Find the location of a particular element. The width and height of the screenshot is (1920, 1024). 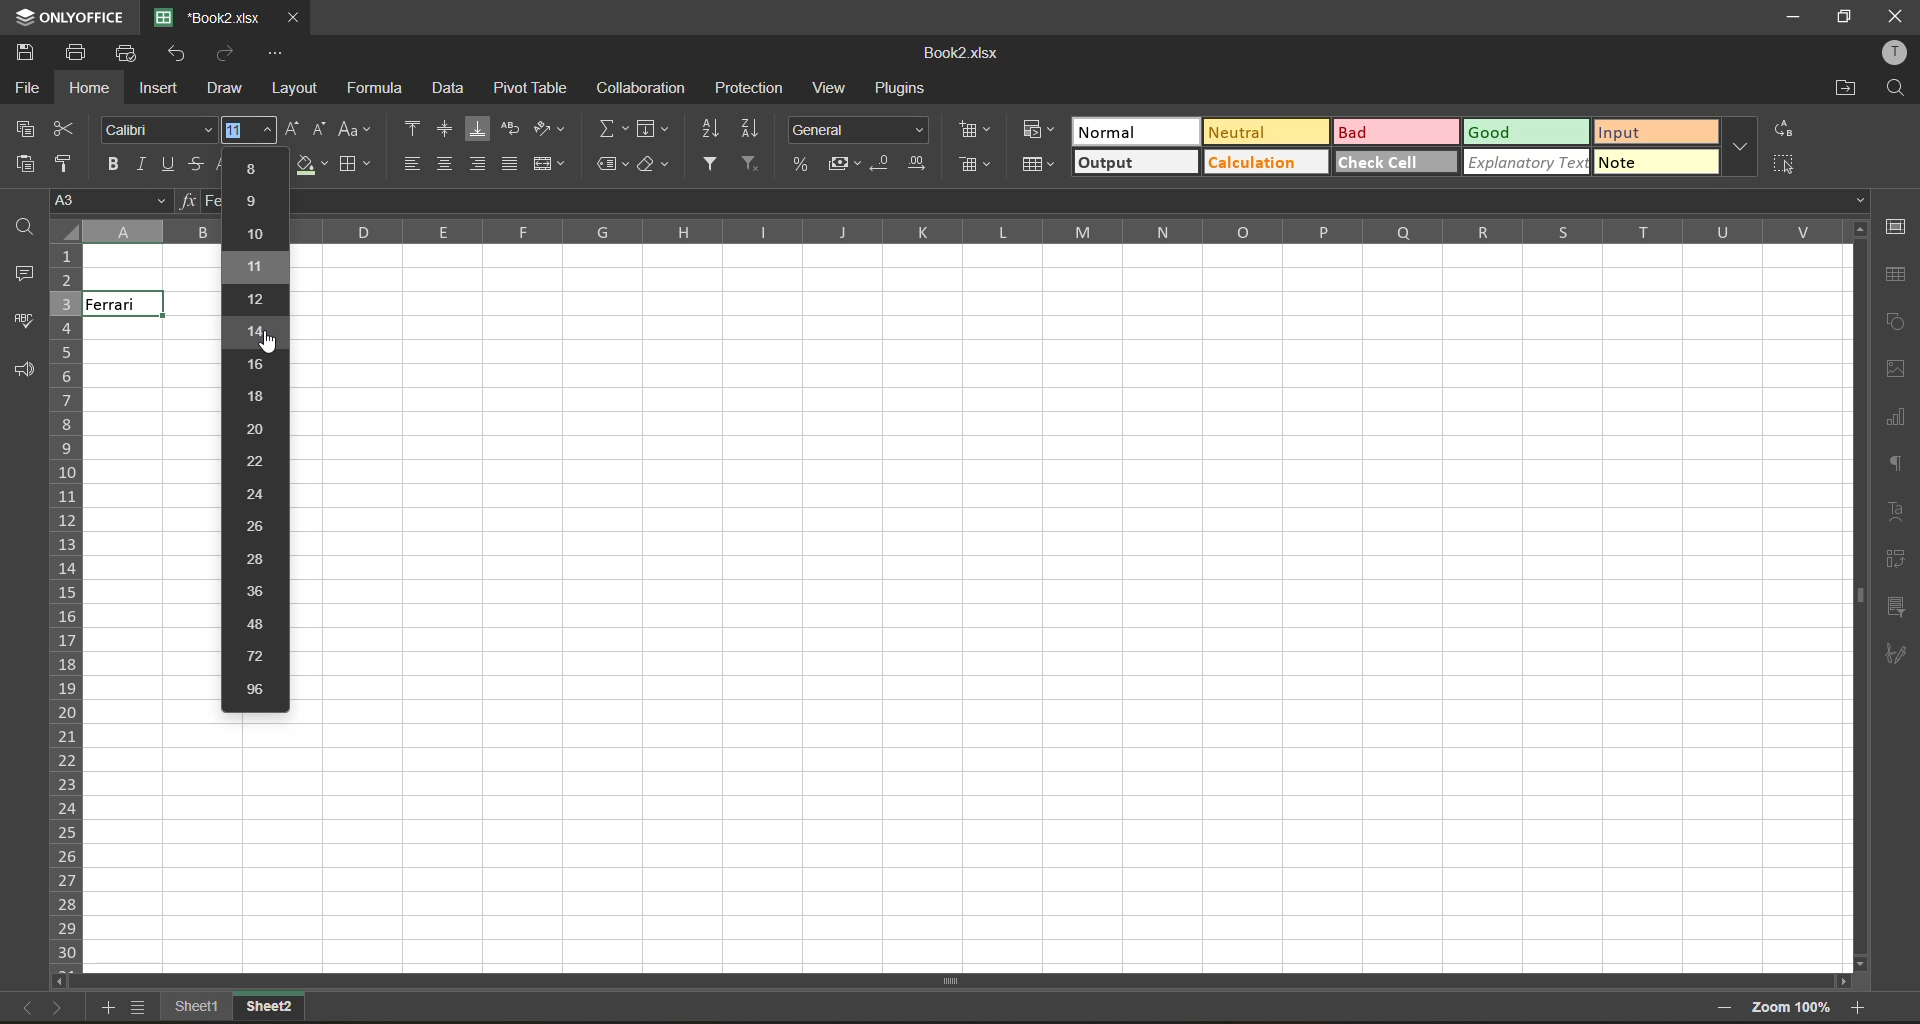

home is located at coordinates (85, 89).